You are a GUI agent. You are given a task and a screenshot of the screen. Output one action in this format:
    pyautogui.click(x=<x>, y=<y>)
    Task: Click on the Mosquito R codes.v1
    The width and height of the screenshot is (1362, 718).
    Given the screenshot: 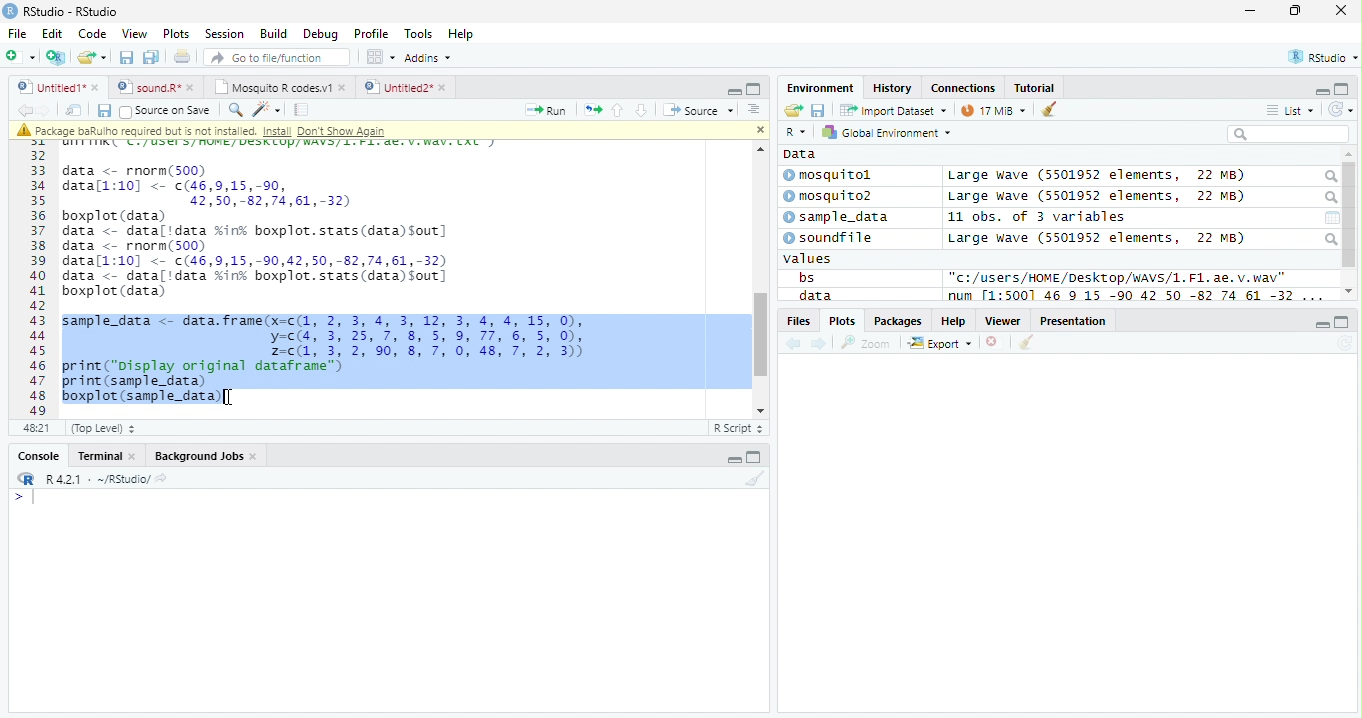 What is the action you would take?
    pyautogui.click(x=277, y=86)
    